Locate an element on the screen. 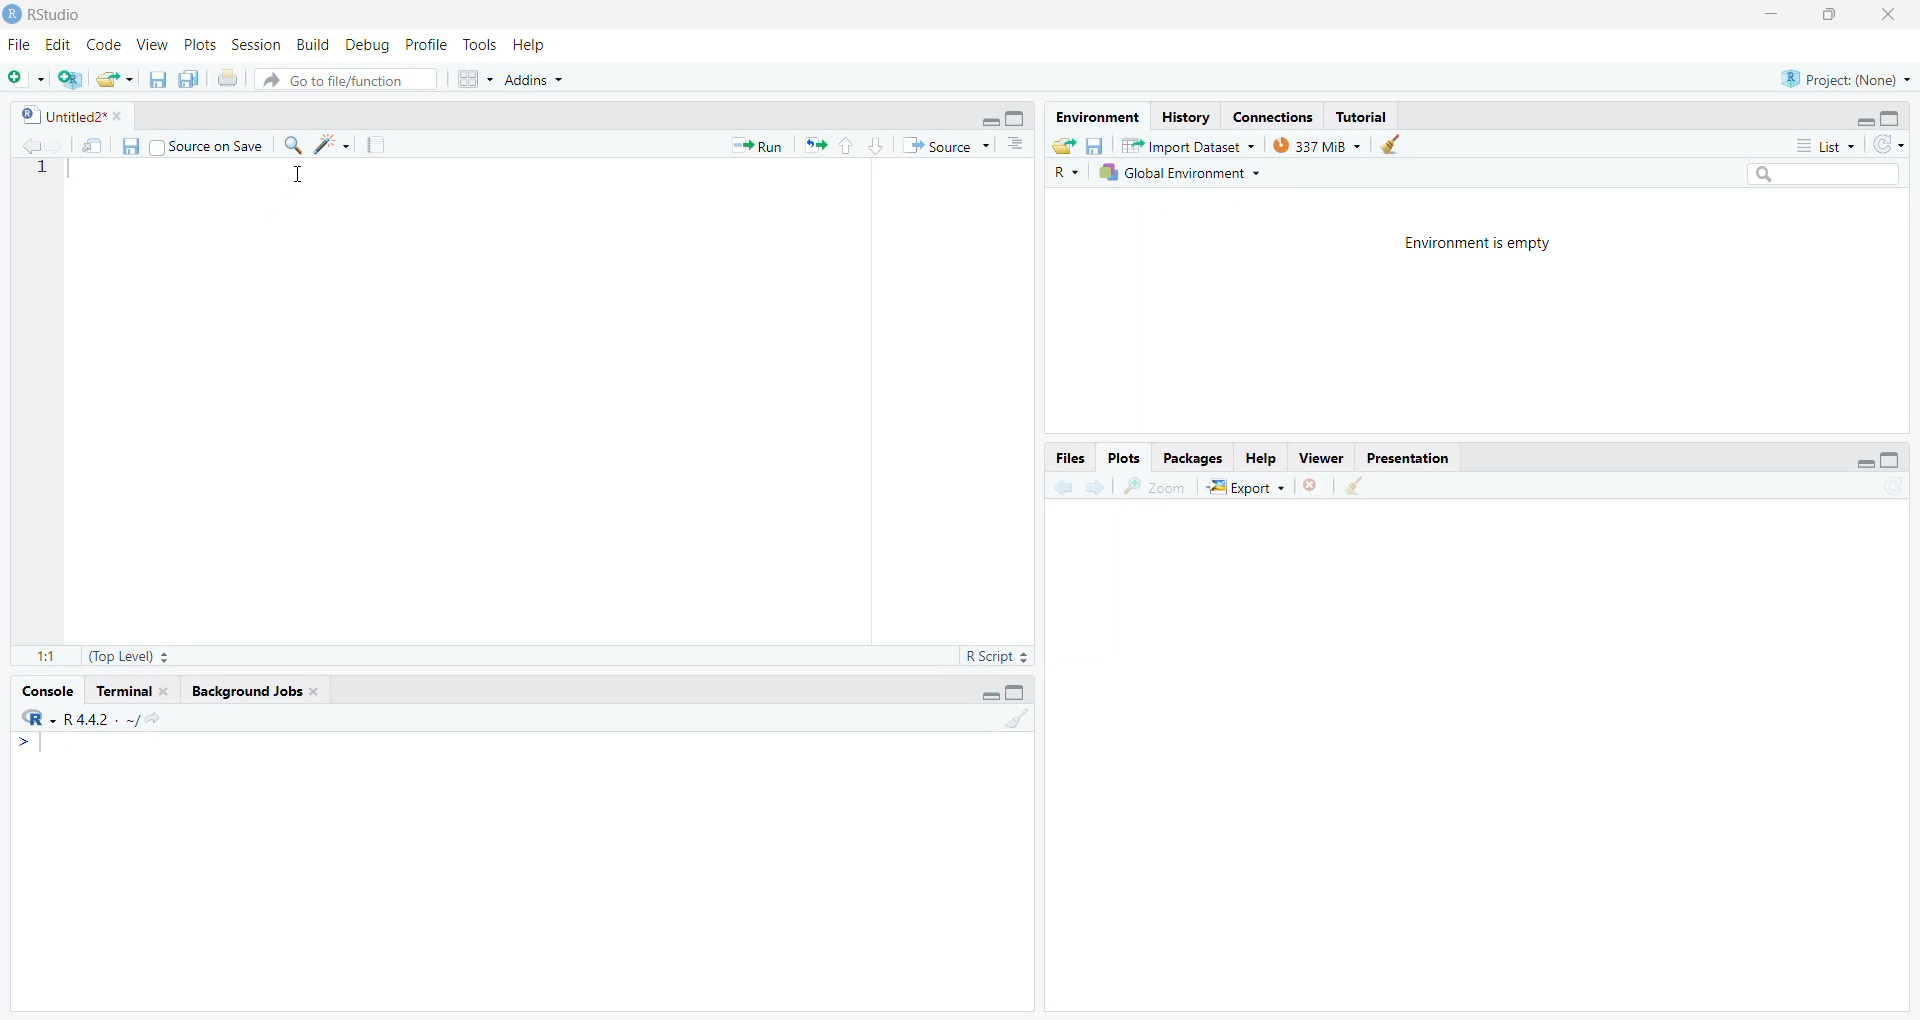  save current document is located at coordinates (157, 80).